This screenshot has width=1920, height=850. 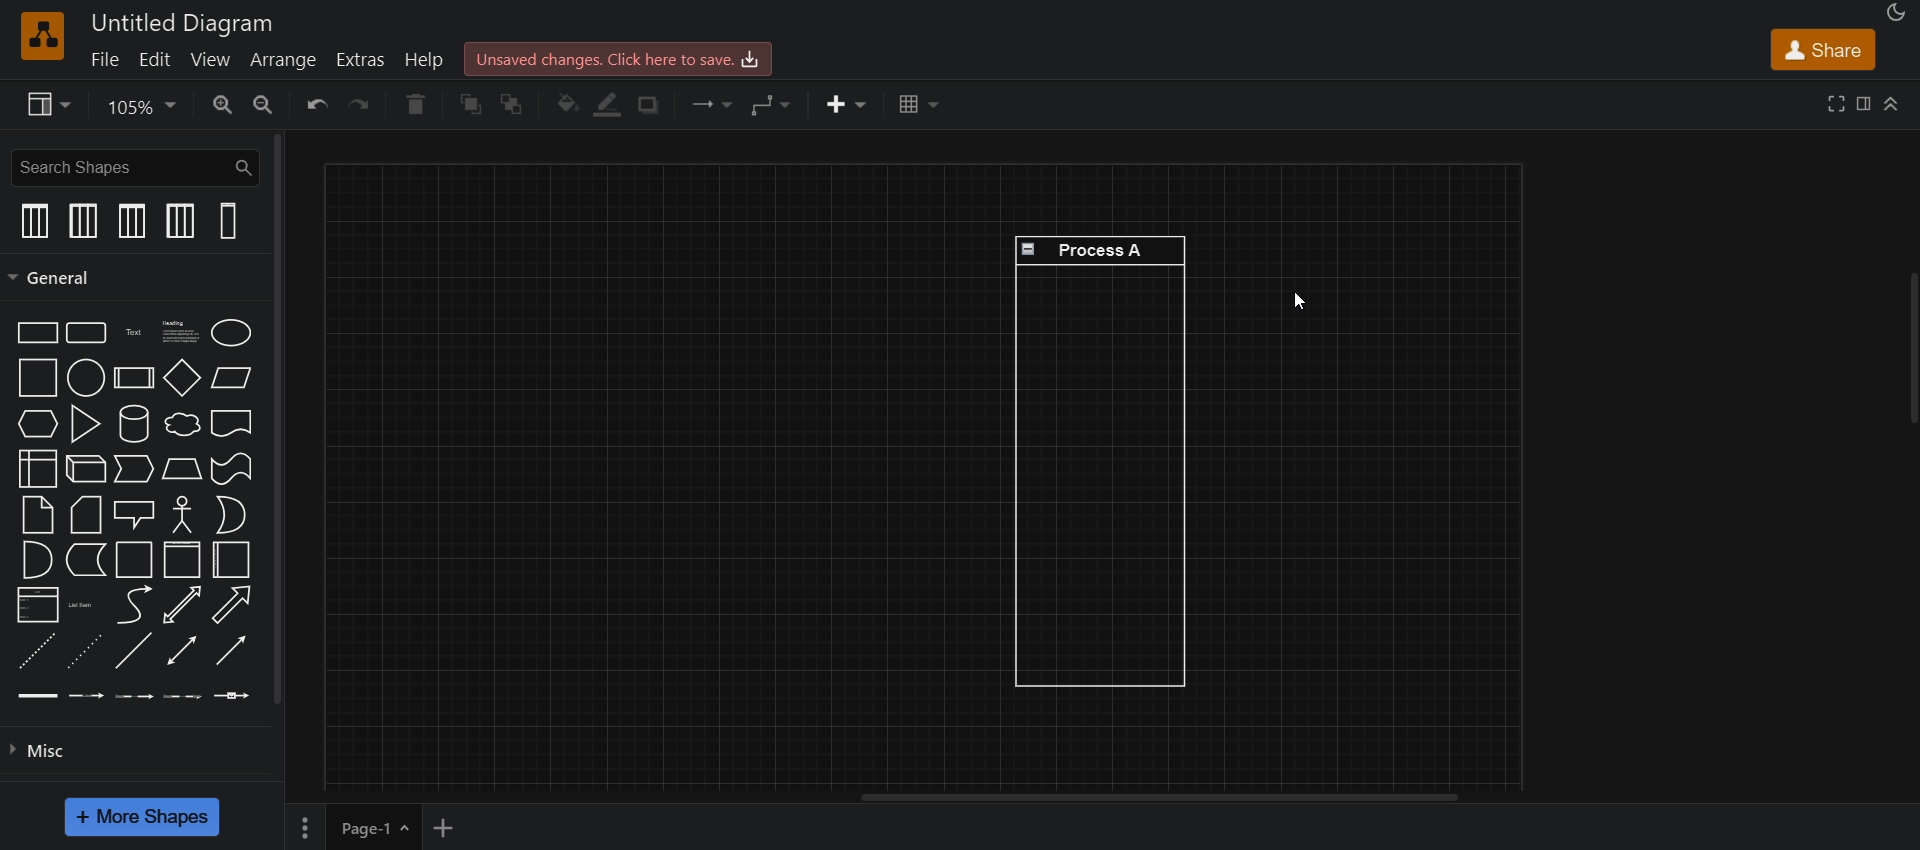 I want to click on hexagon, so click(x=39, y=426).